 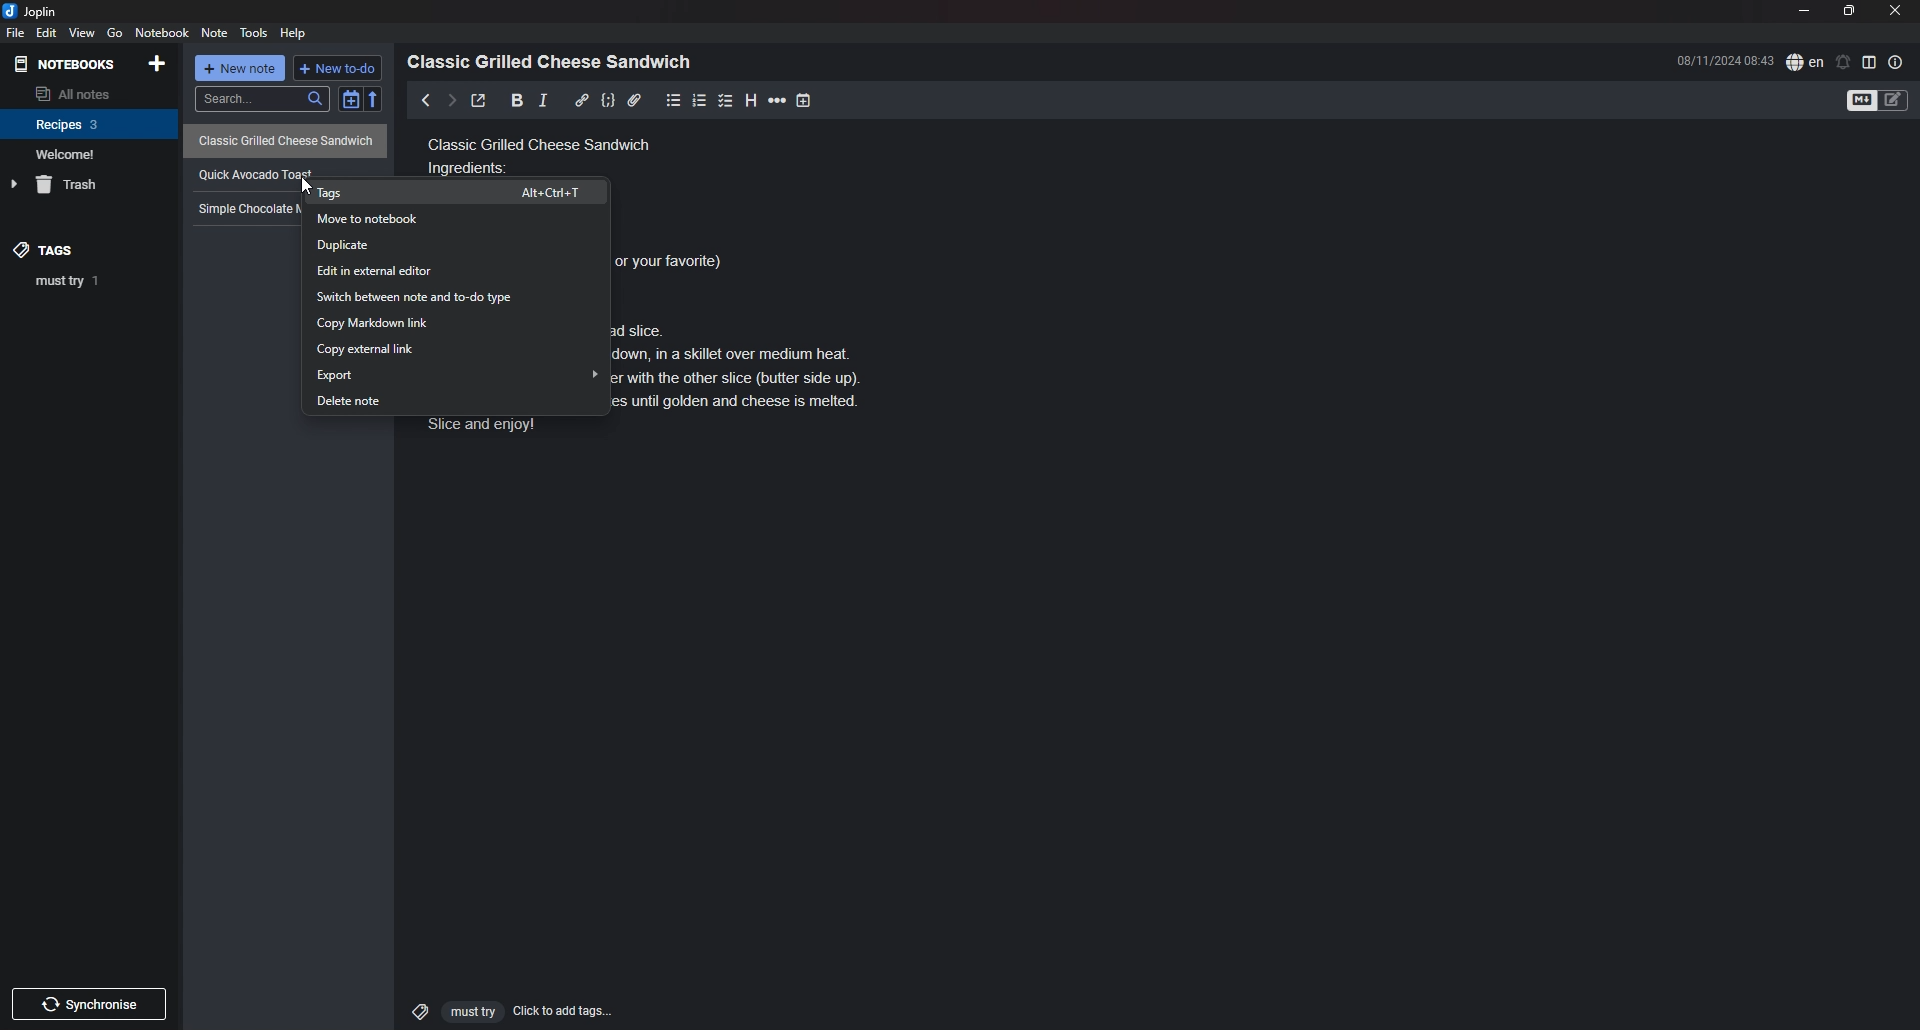 I want to click on switch between note and todo, so click(x=456, y=298).